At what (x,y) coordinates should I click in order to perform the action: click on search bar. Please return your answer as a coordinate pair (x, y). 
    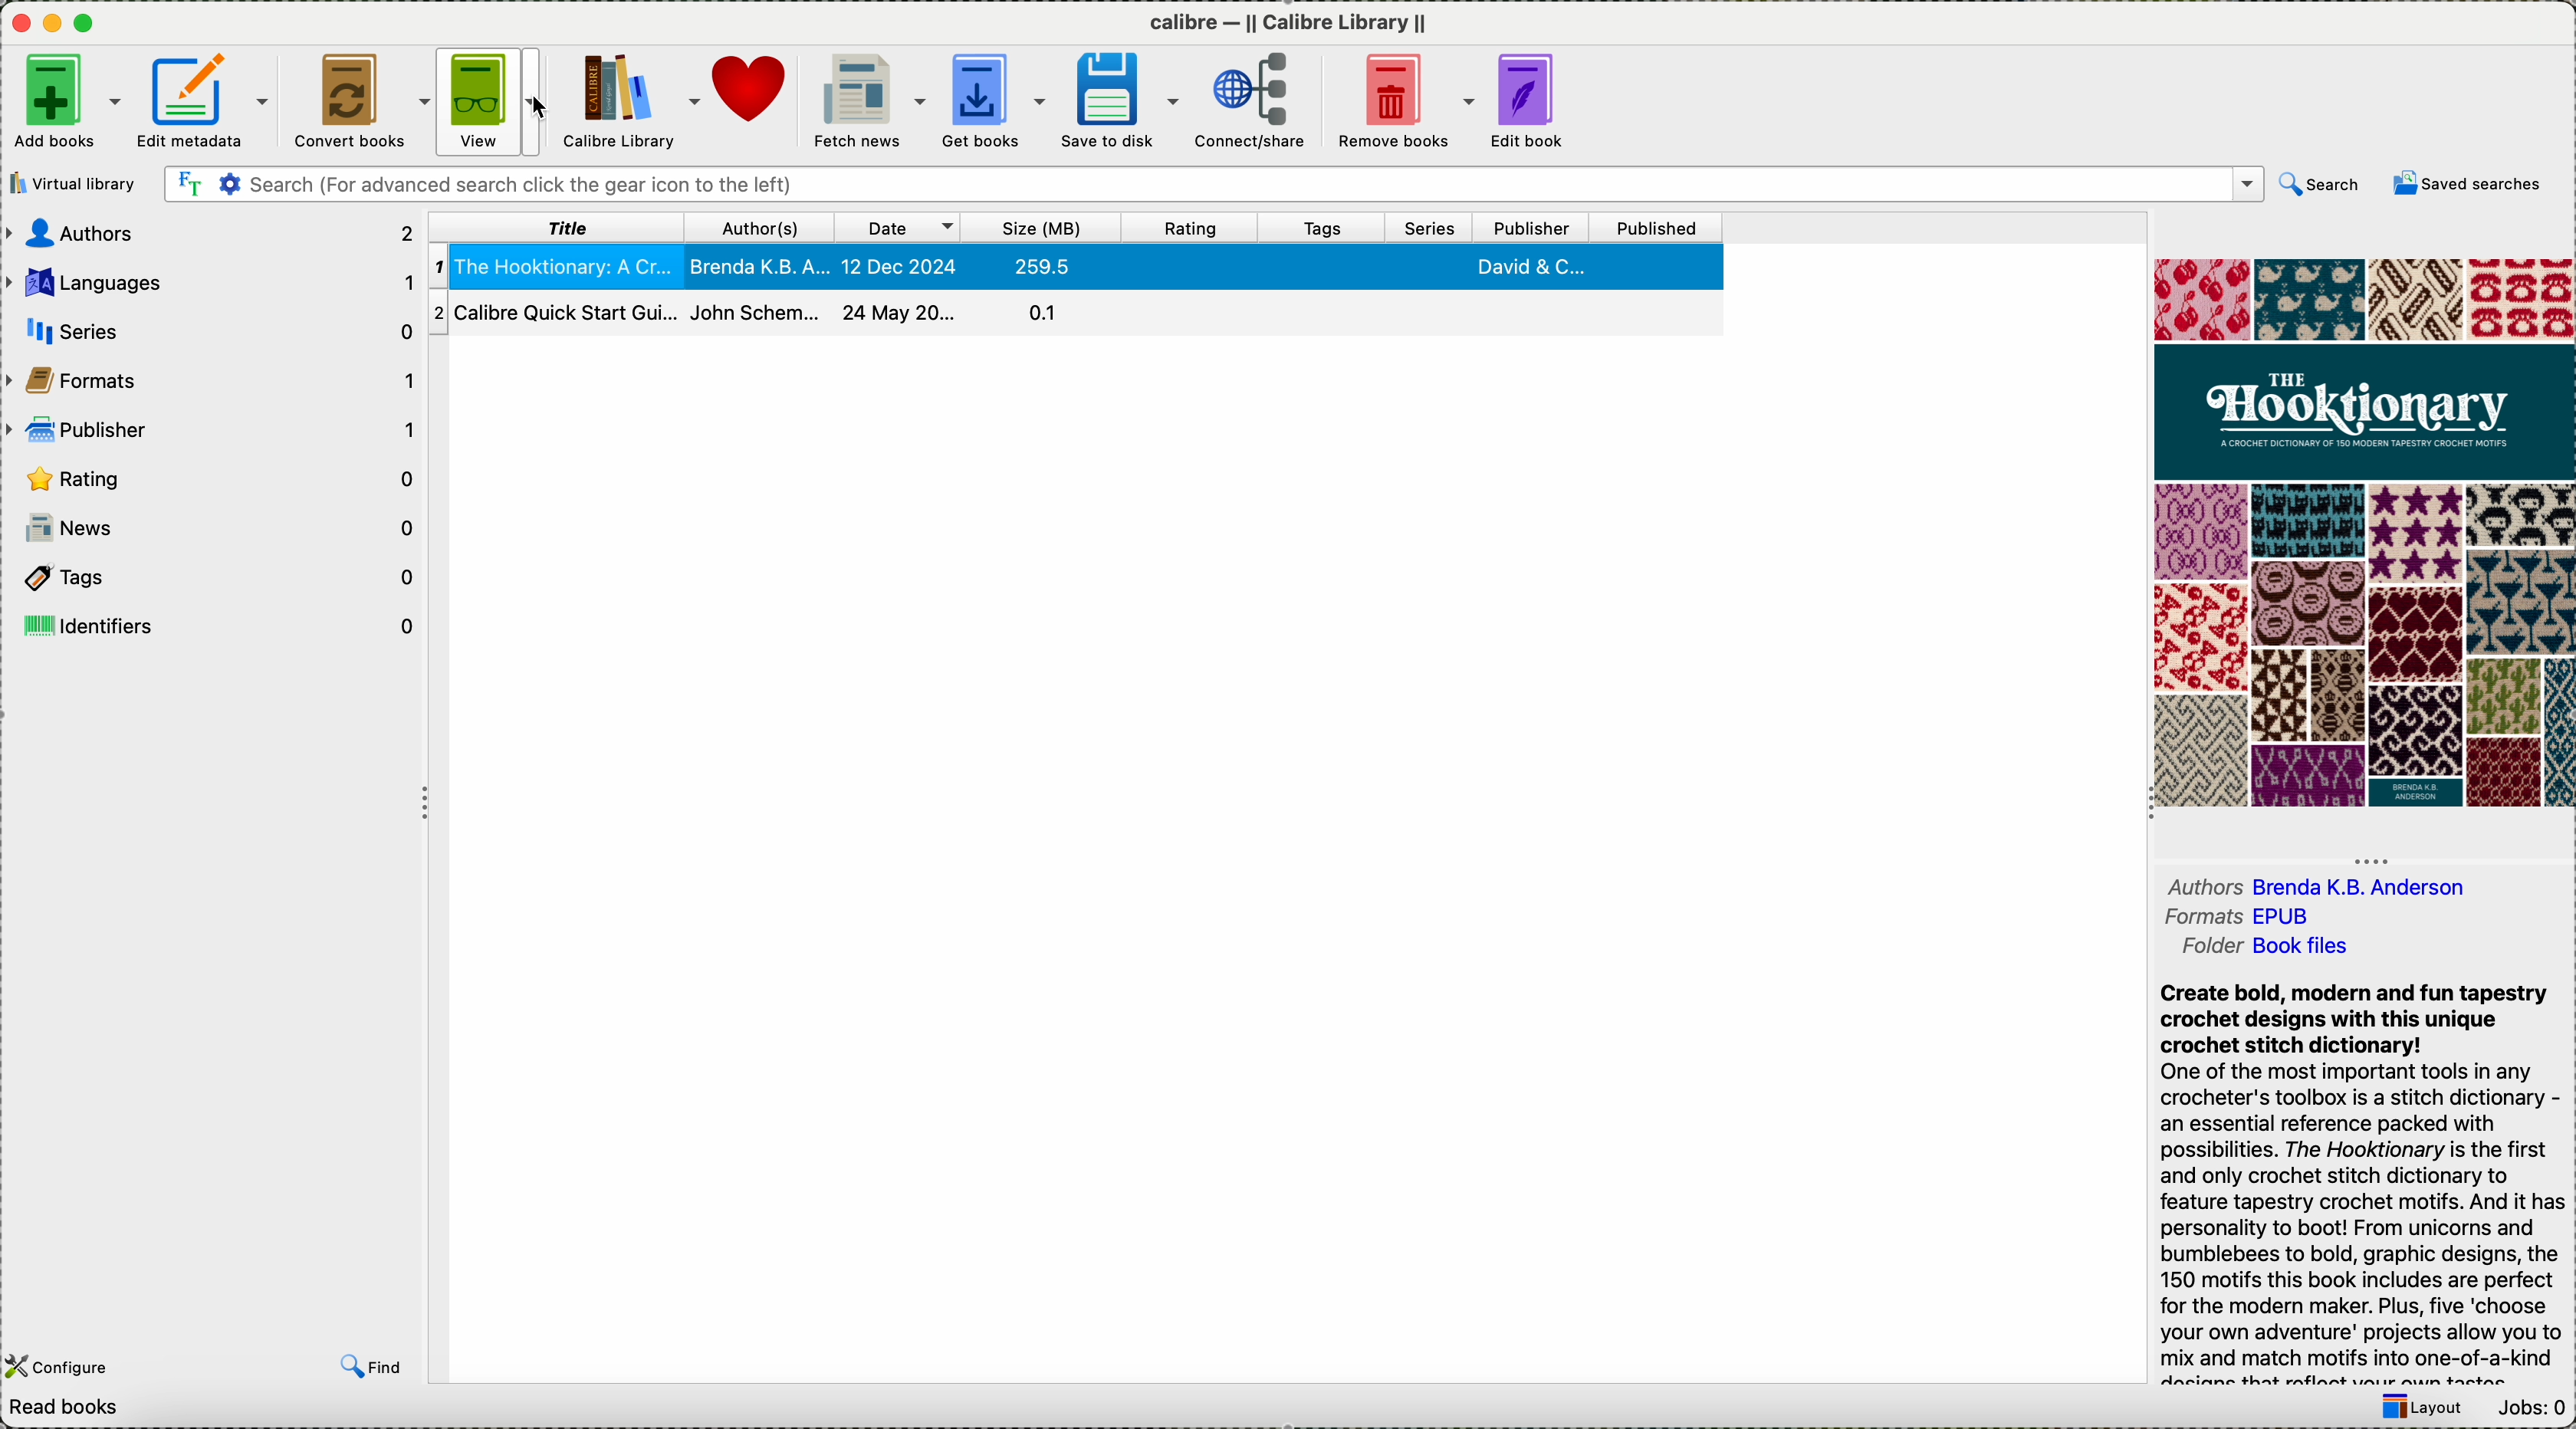
    Looking at the image, I should click on (1215, 185).